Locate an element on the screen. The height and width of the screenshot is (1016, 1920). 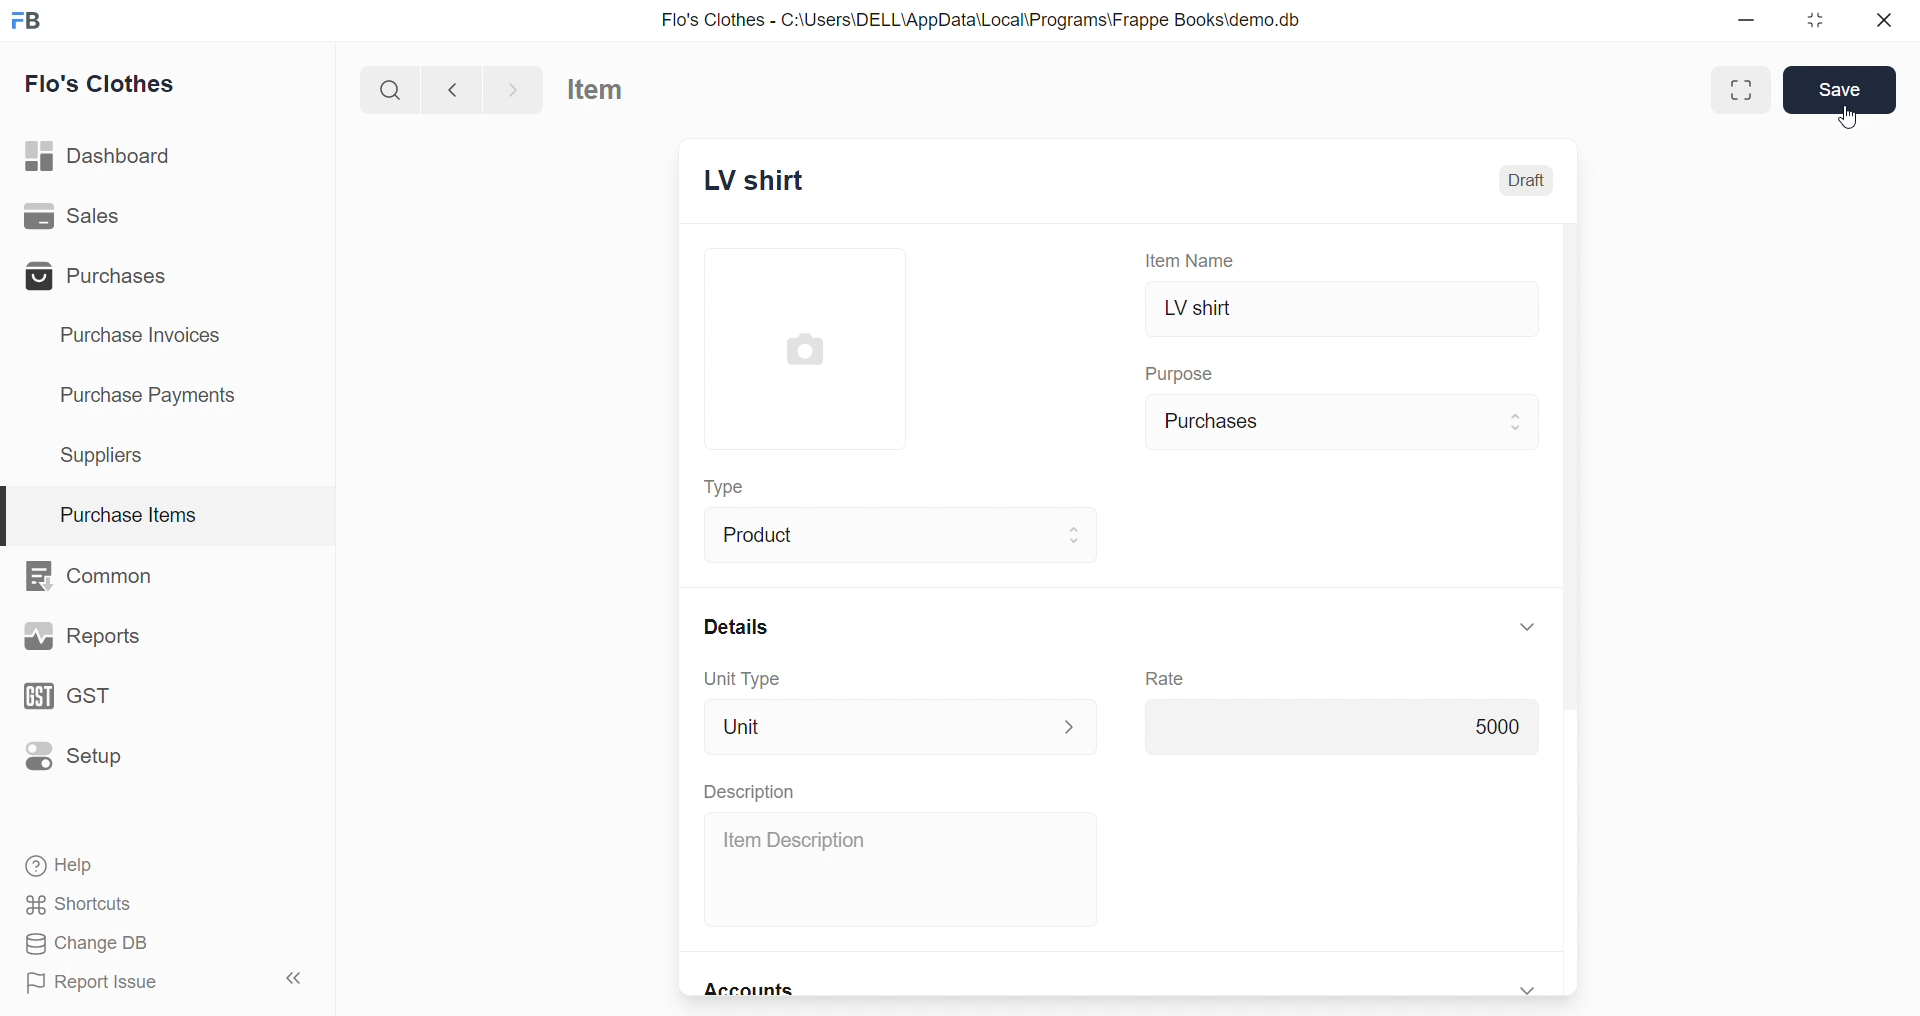
Rate is located at coordinates (1168, 679).